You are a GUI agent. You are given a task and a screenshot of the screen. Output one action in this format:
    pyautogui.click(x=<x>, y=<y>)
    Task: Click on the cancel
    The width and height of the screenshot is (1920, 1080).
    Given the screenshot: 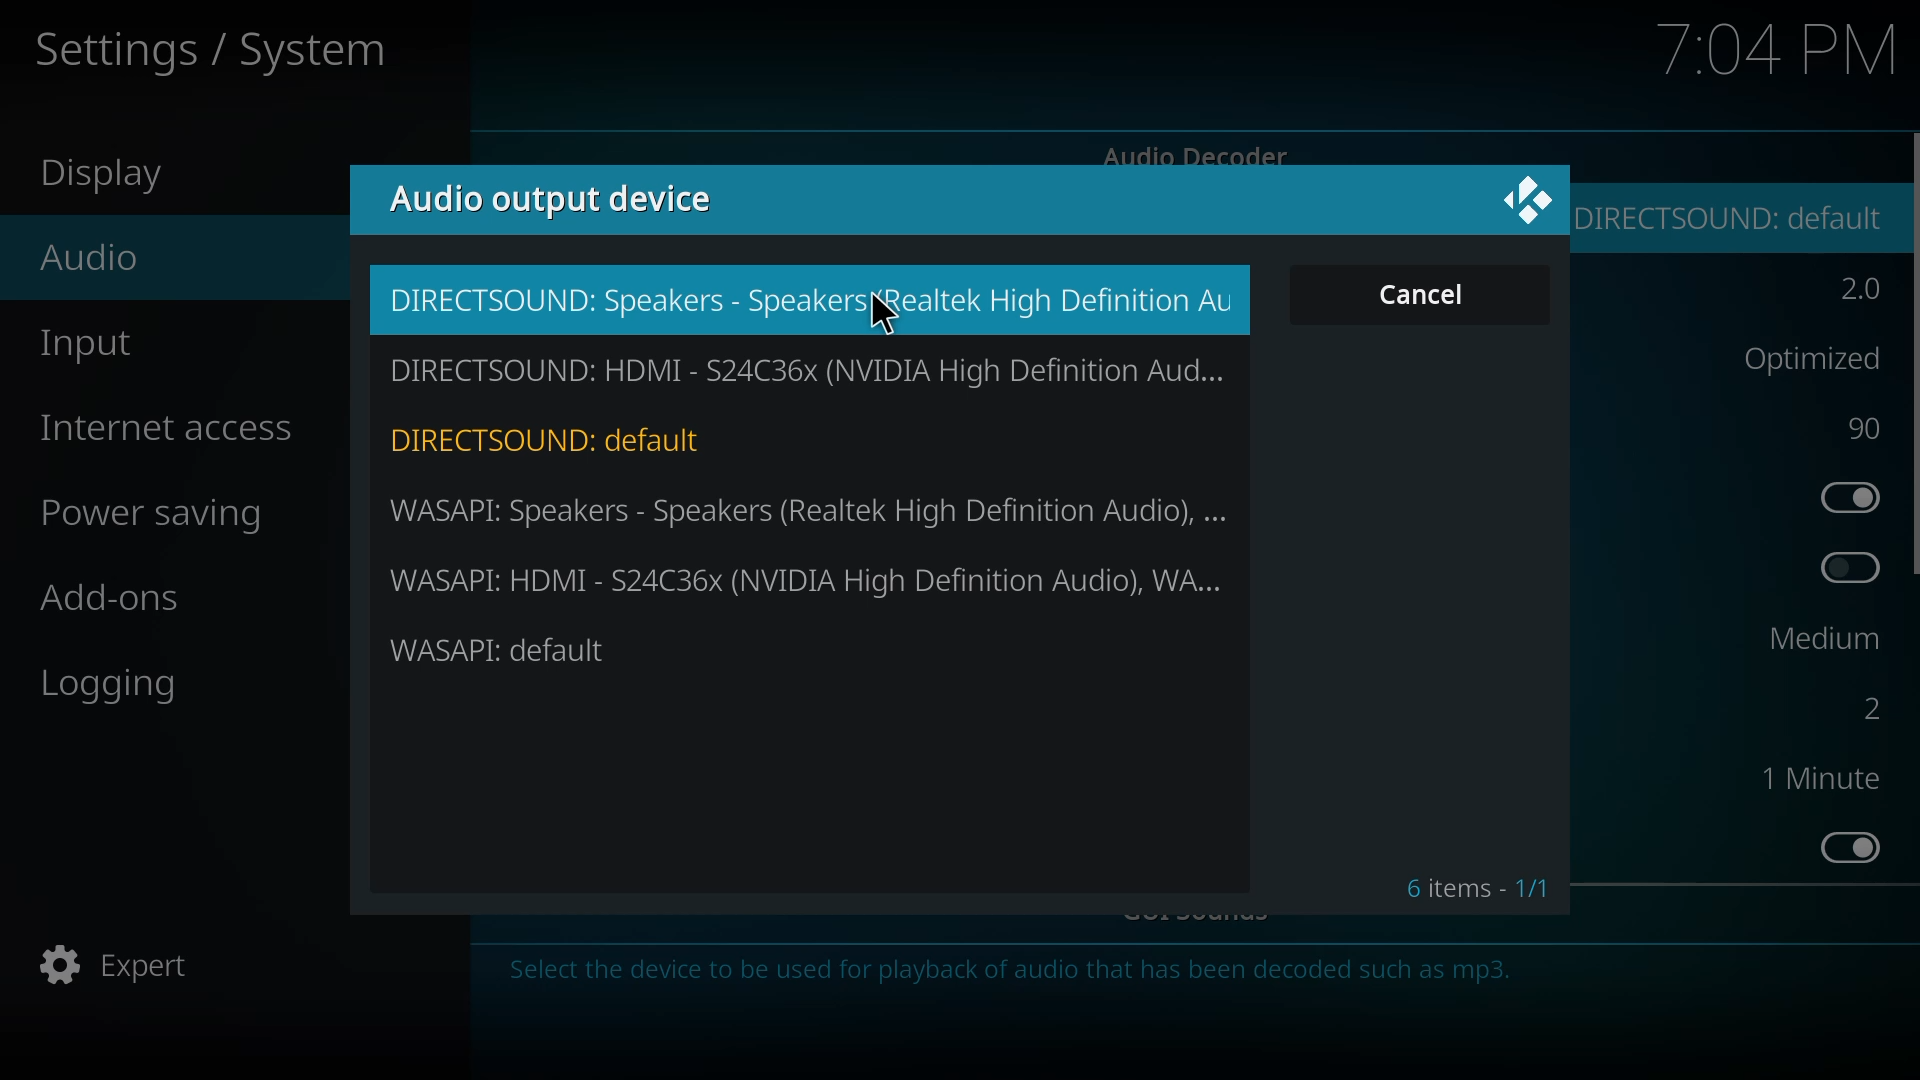 What is the action you would take?
    pyautogui.click(x=1430, y=295)
    